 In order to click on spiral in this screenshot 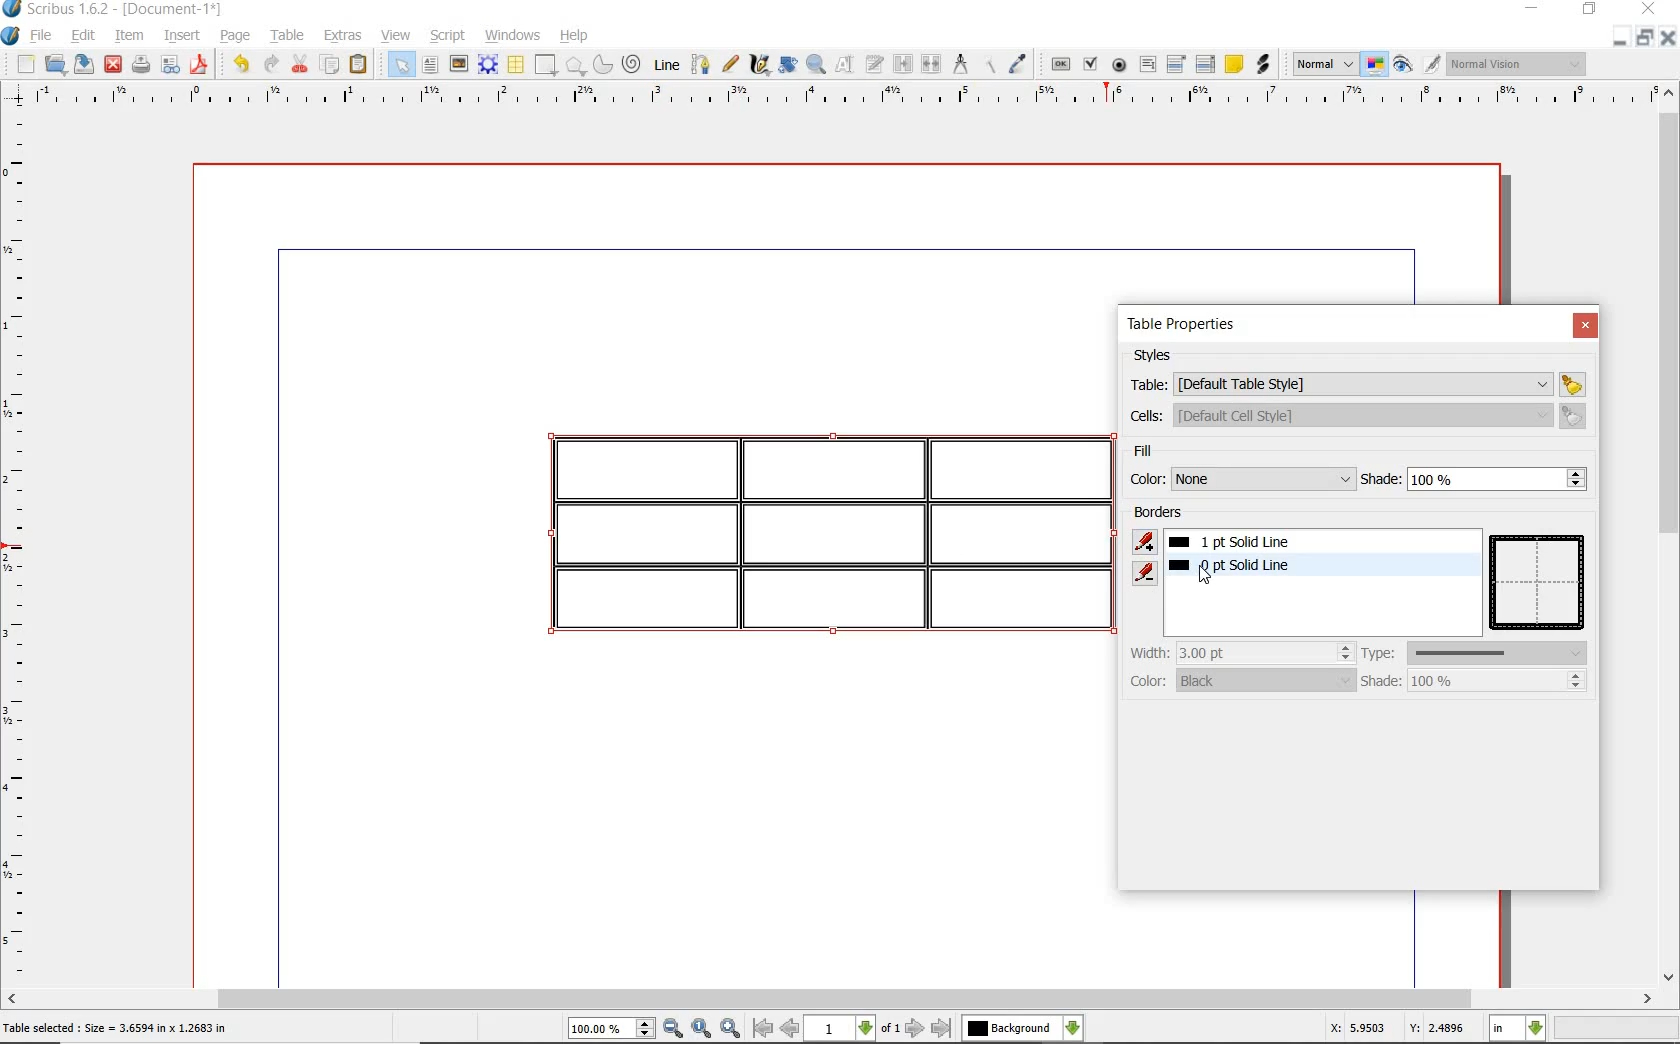, I will do `click(633, 65)`.